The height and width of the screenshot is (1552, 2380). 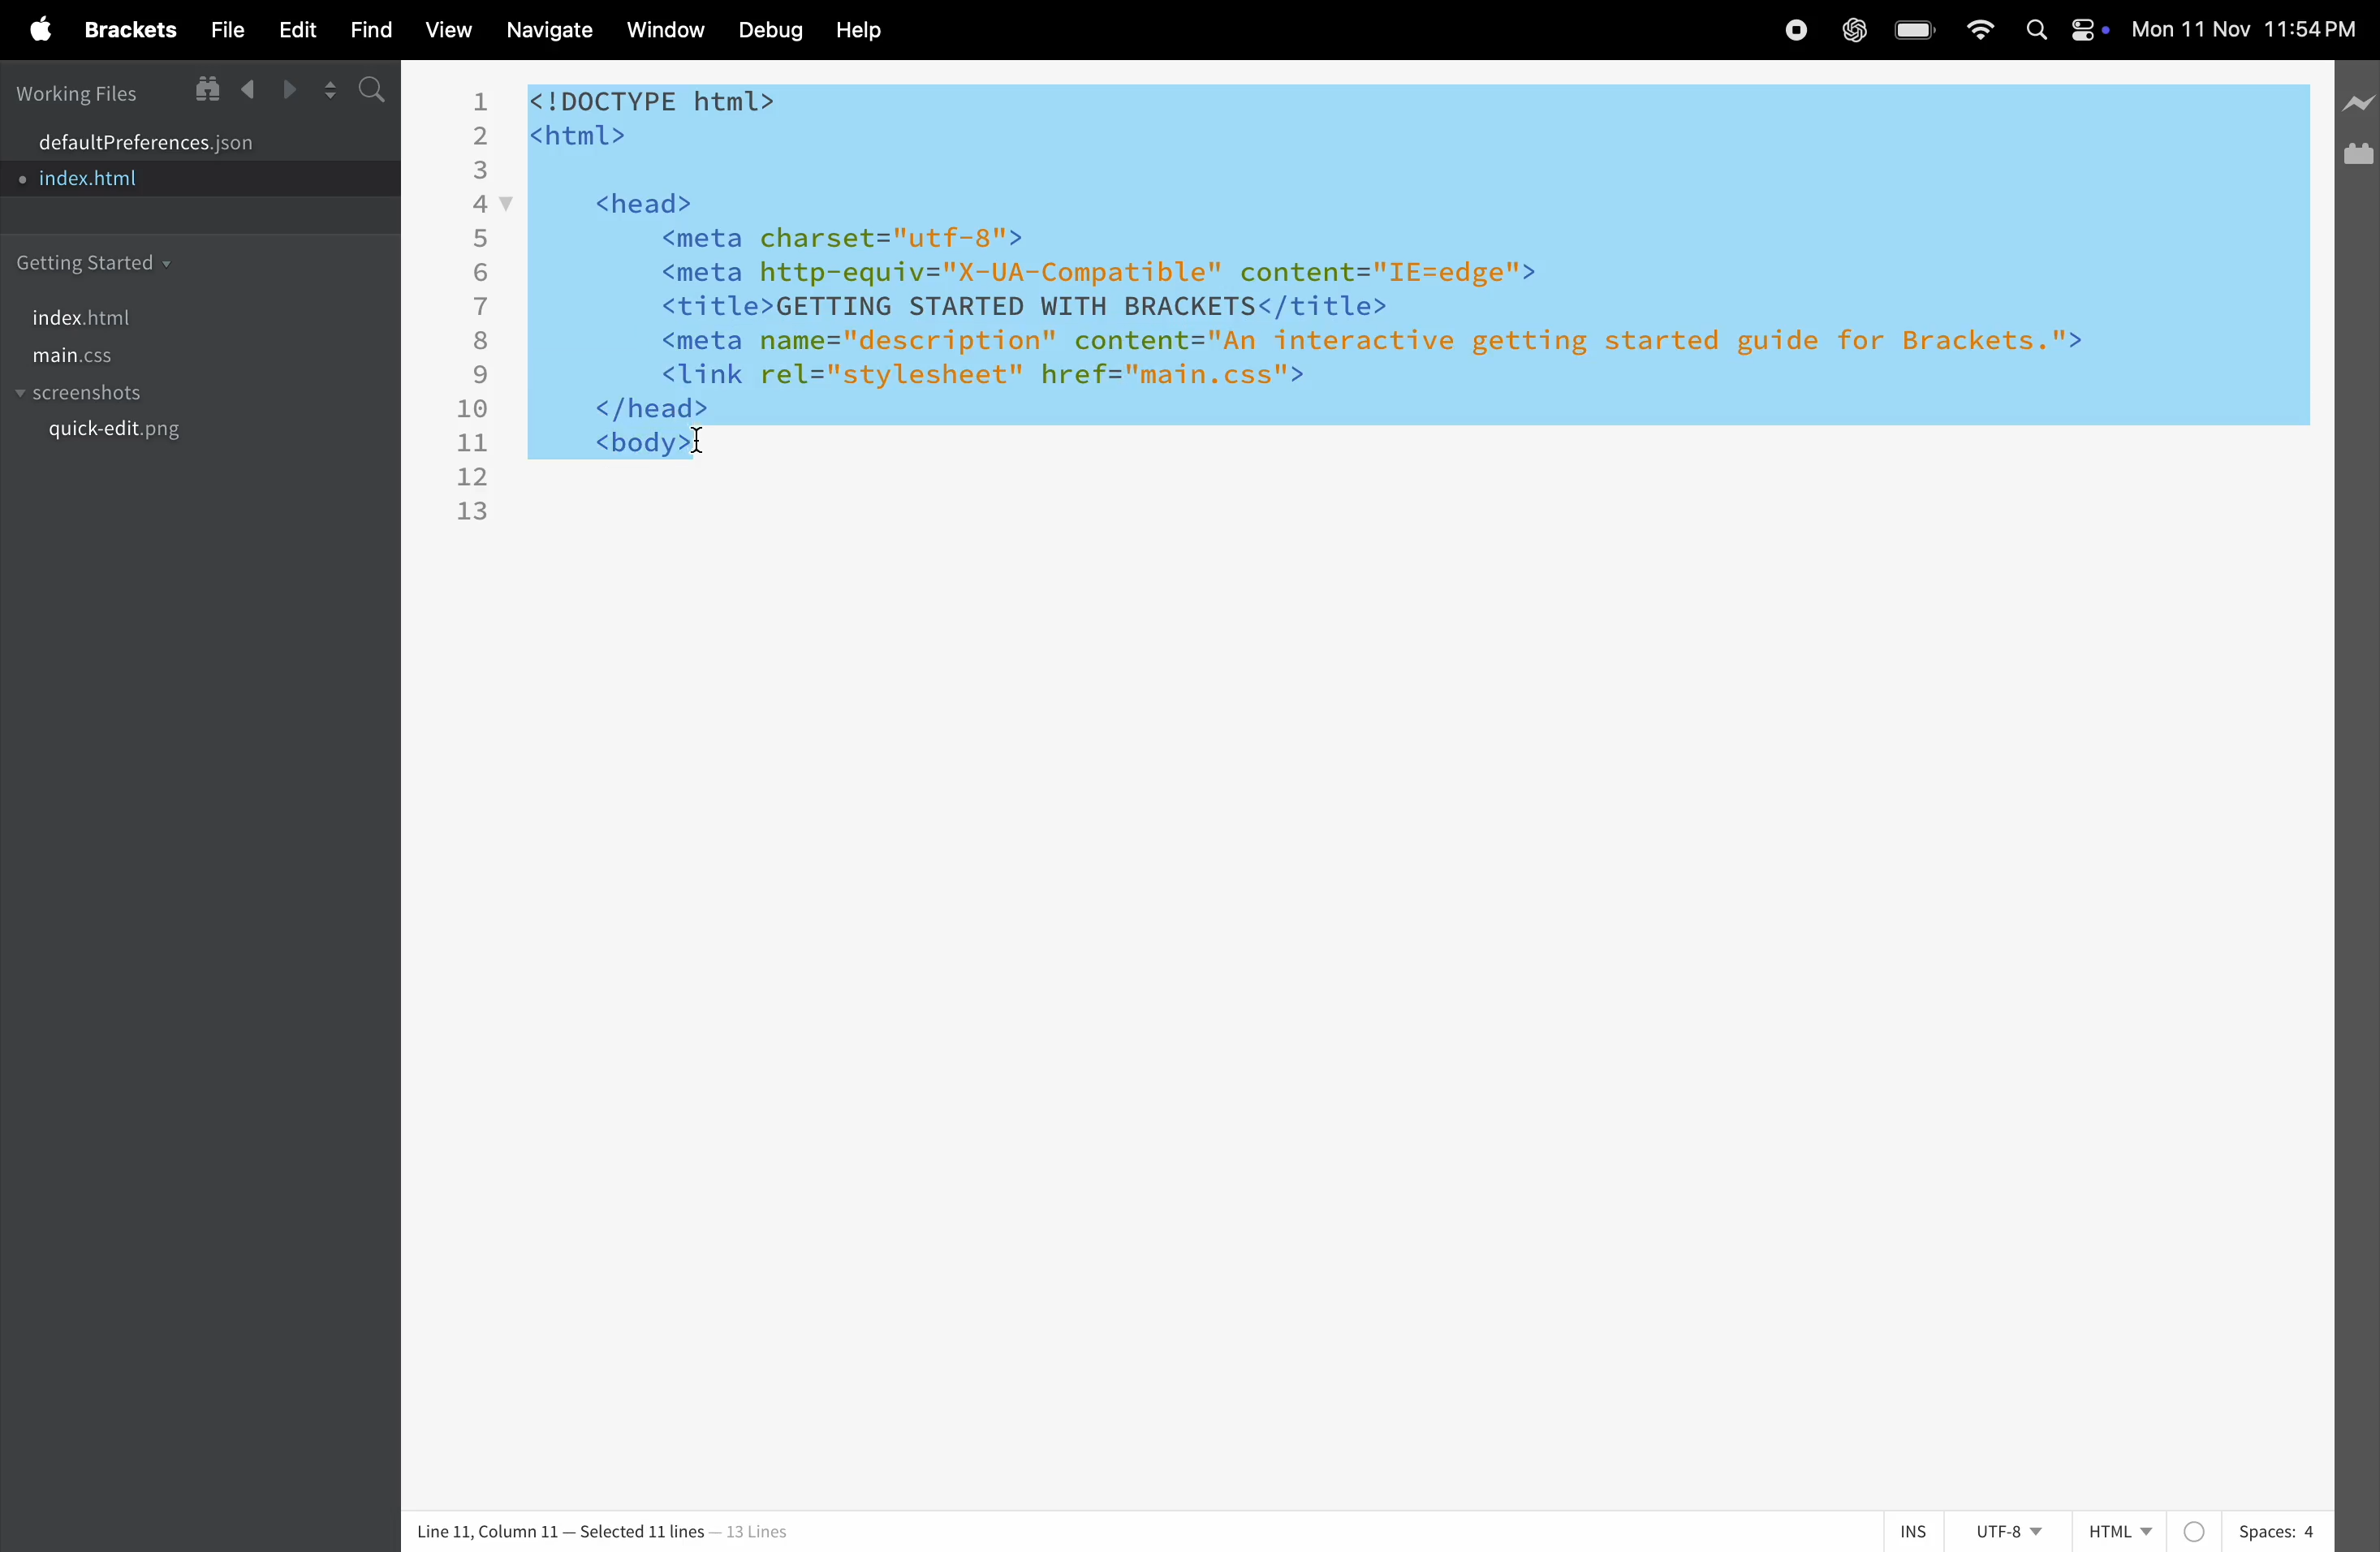 I want to click on debuf, so click(x=771, y=31).